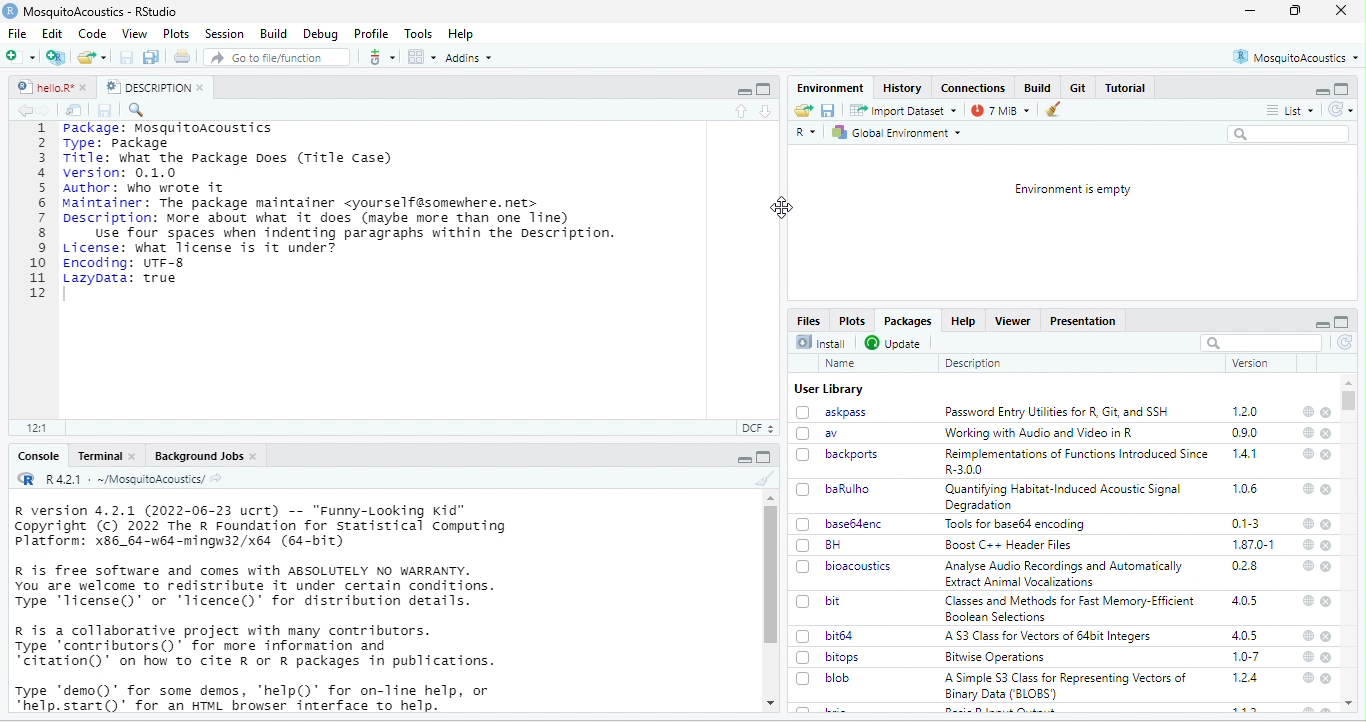 The image size is (1366, 722). What do you see at coordinates (1307, 657) in the screenshot?
I see `help` at bounding box center [1307, 657].